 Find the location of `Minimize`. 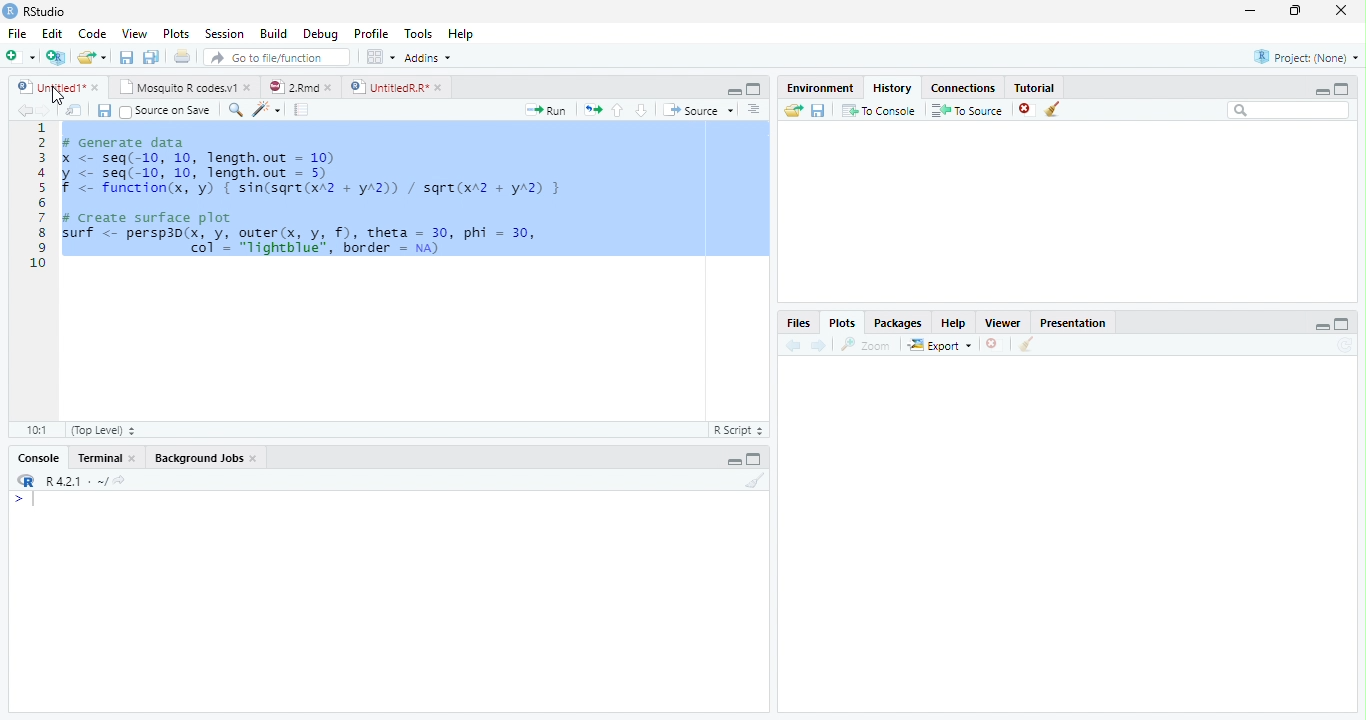

Minimize is located at coordinates (734, 461).